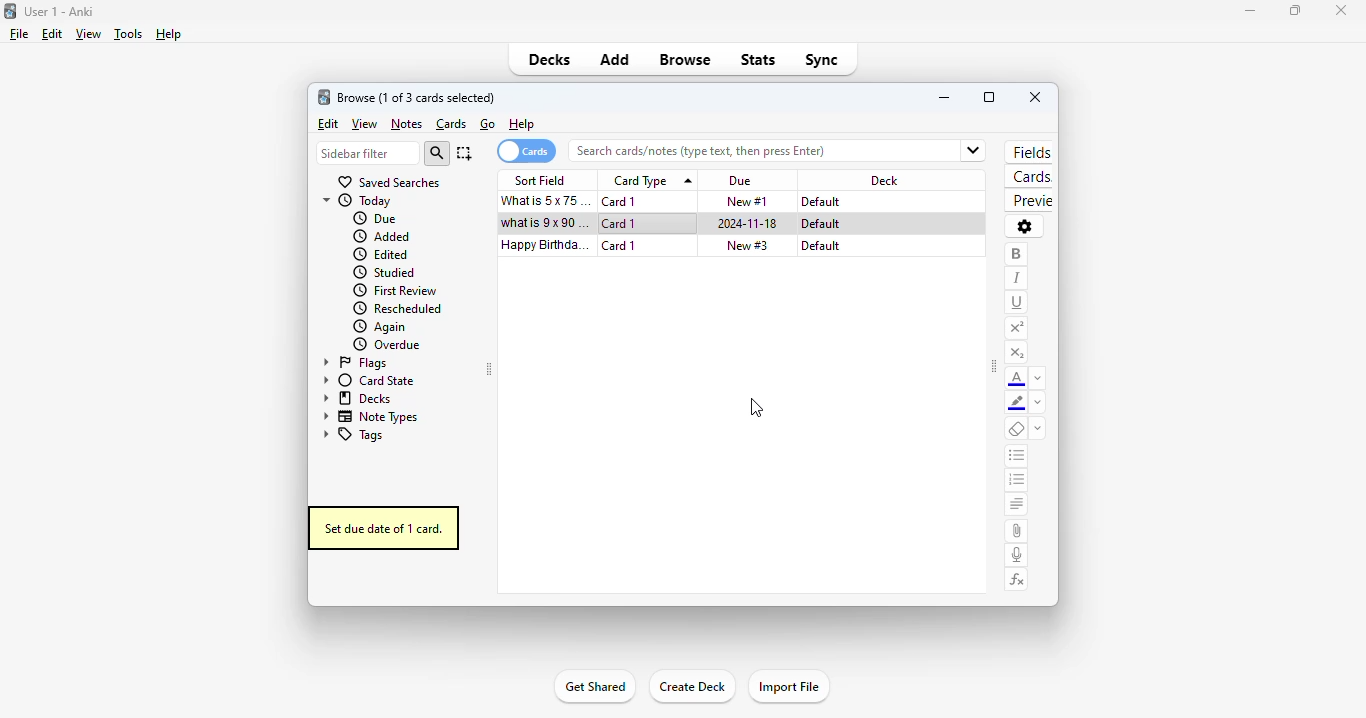 Image resolution: width=1366 pixels, height=718 pixels. What do you see at coordinates (1295, 11) in the screenshot?
I see `maximize` at bounding box center [1295, 11].